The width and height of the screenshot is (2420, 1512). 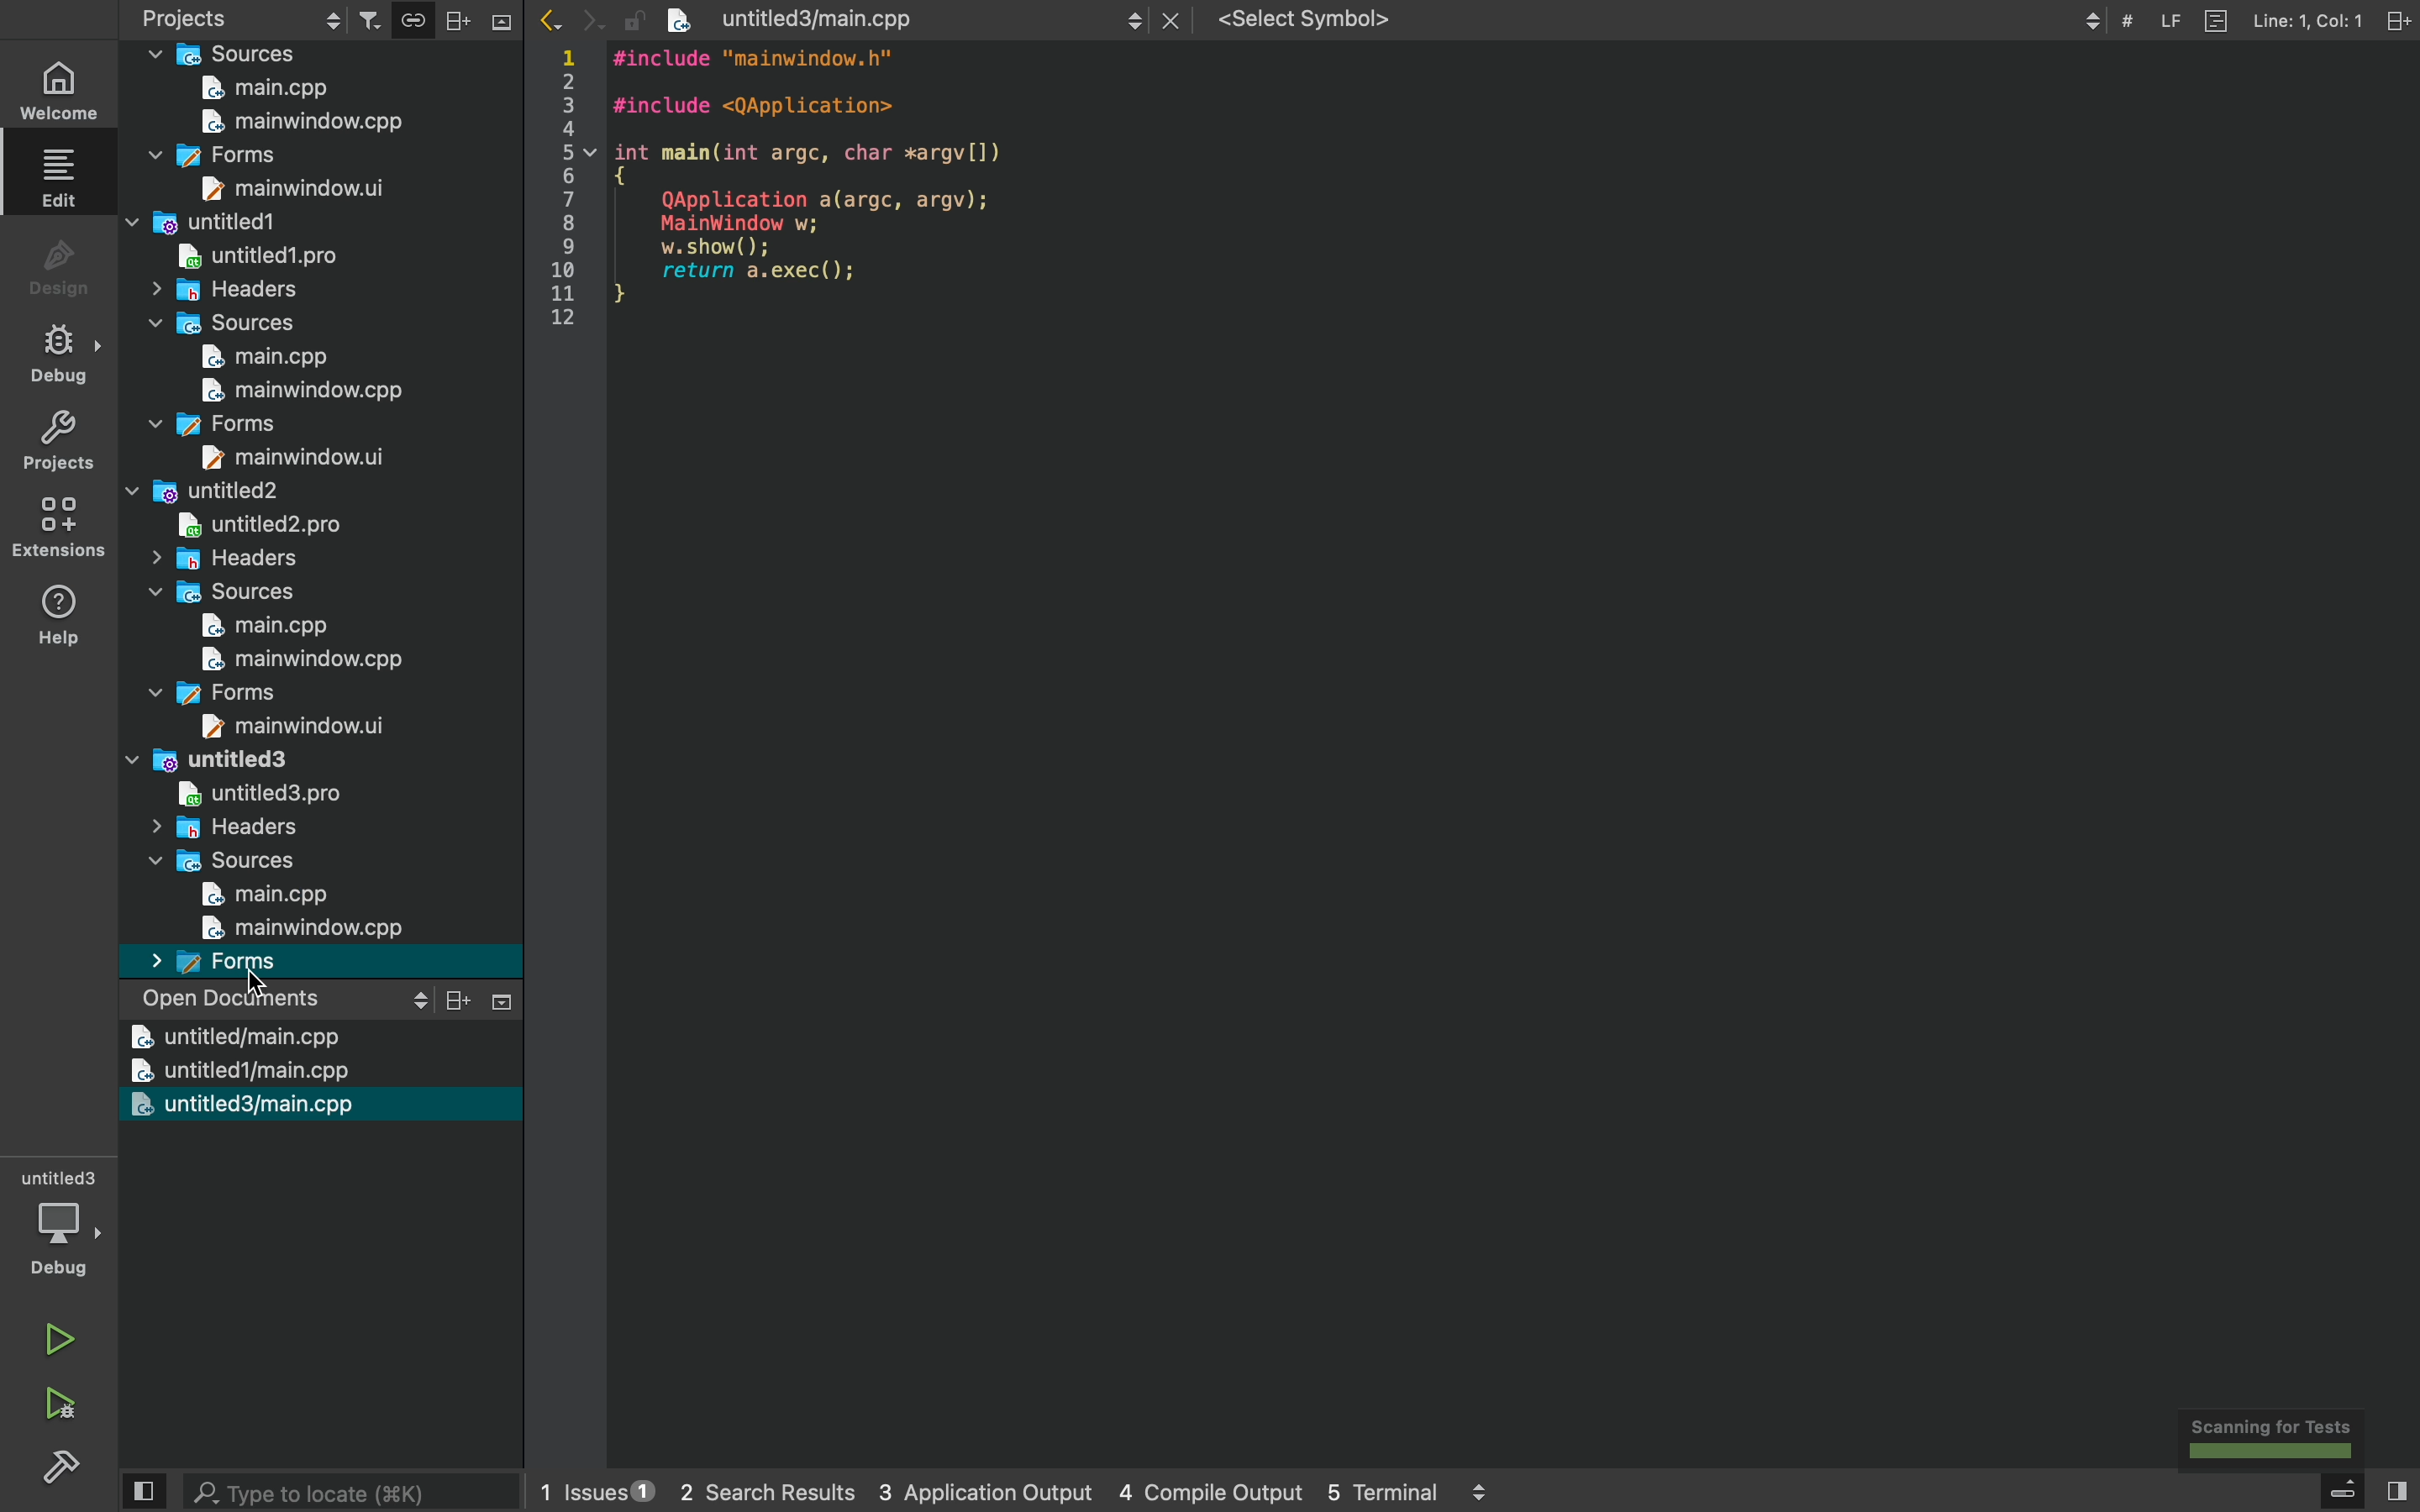 I want to click on Sources, so click(x=214, y=595).